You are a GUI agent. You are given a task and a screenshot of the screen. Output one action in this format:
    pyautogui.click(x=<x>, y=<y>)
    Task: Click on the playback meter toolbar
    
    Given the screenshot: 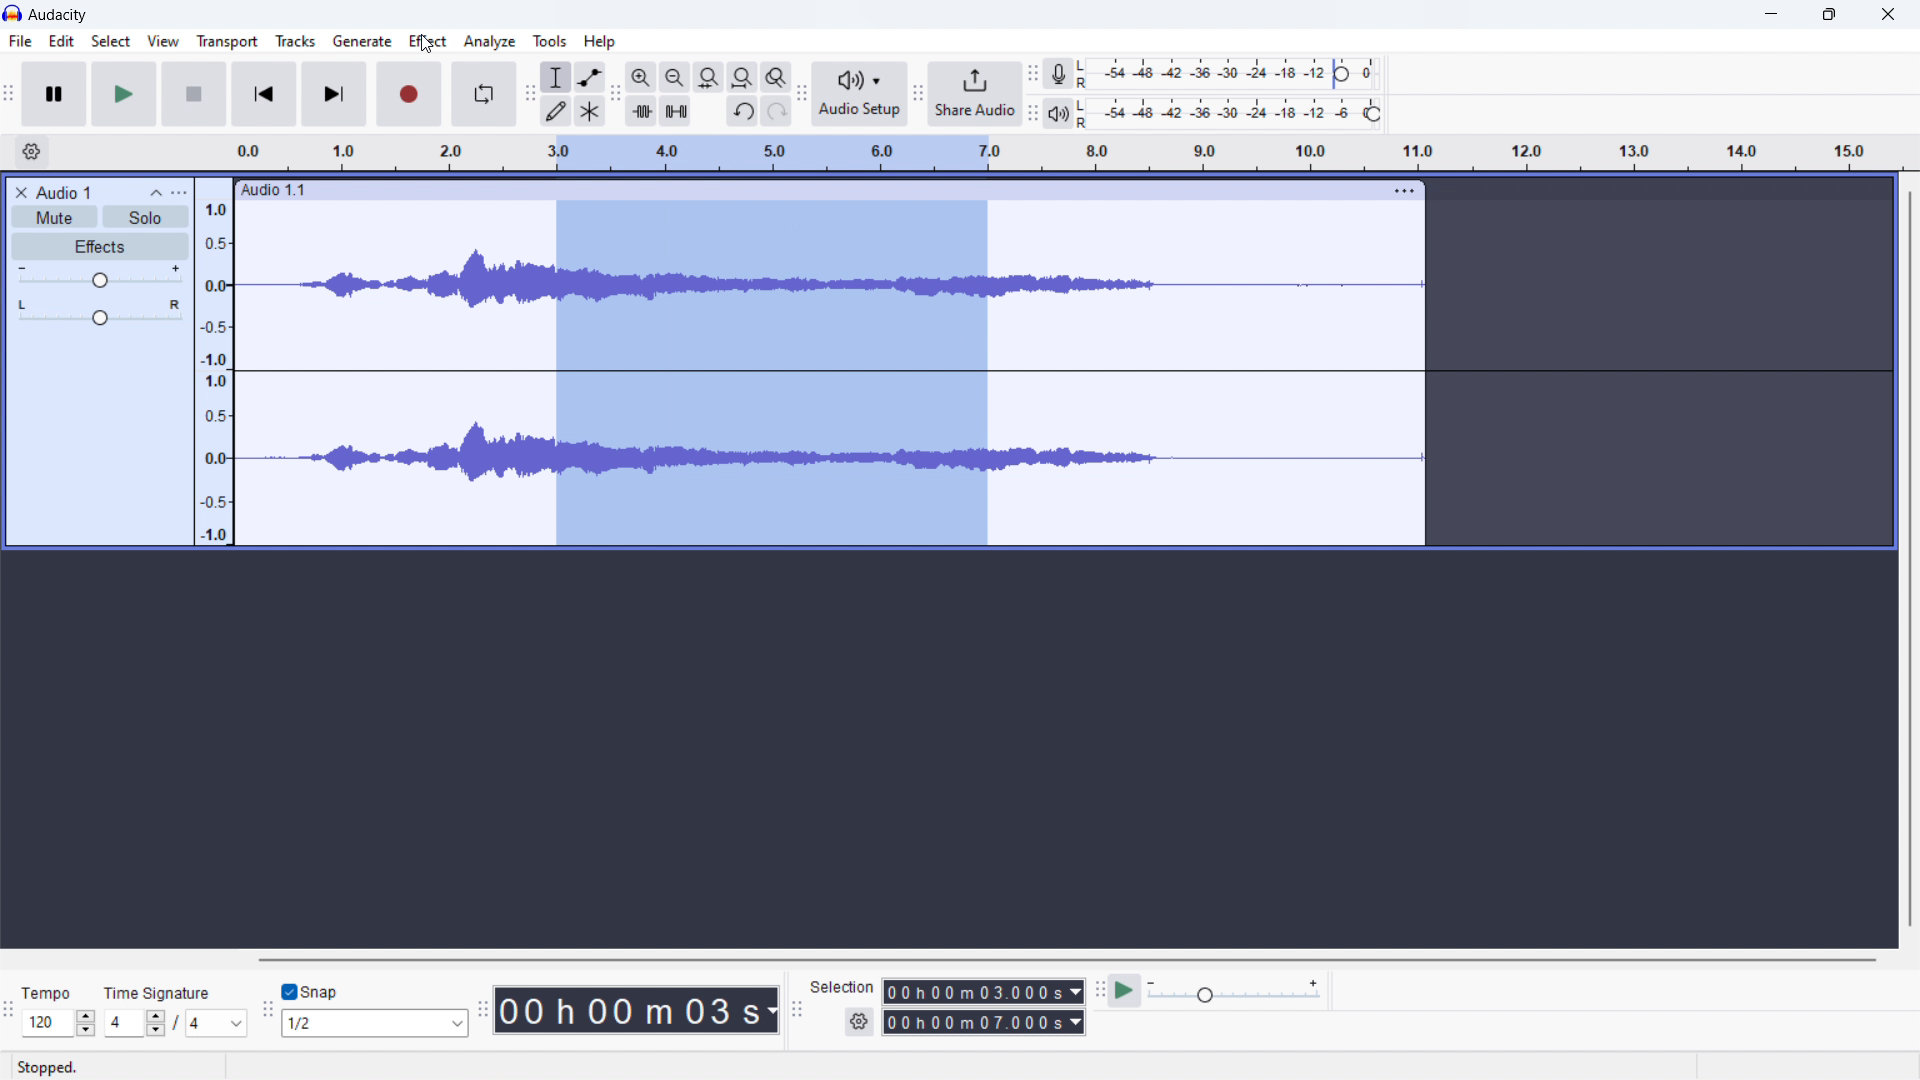 What is the action you would take?
    pyautogui.click(x=1034, y=113)
    